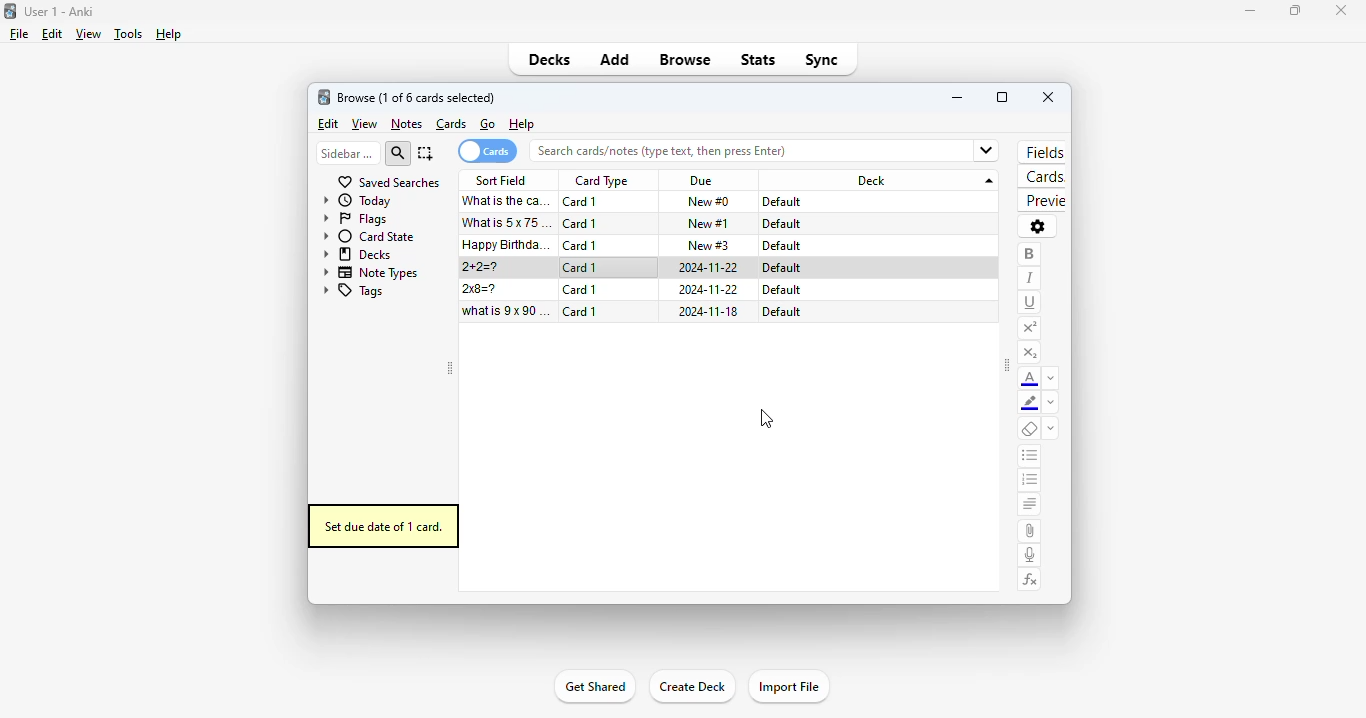 The height and width of the screenshot is (718, 1366). I want to click on what is 5x75=?, so click(509, 222).